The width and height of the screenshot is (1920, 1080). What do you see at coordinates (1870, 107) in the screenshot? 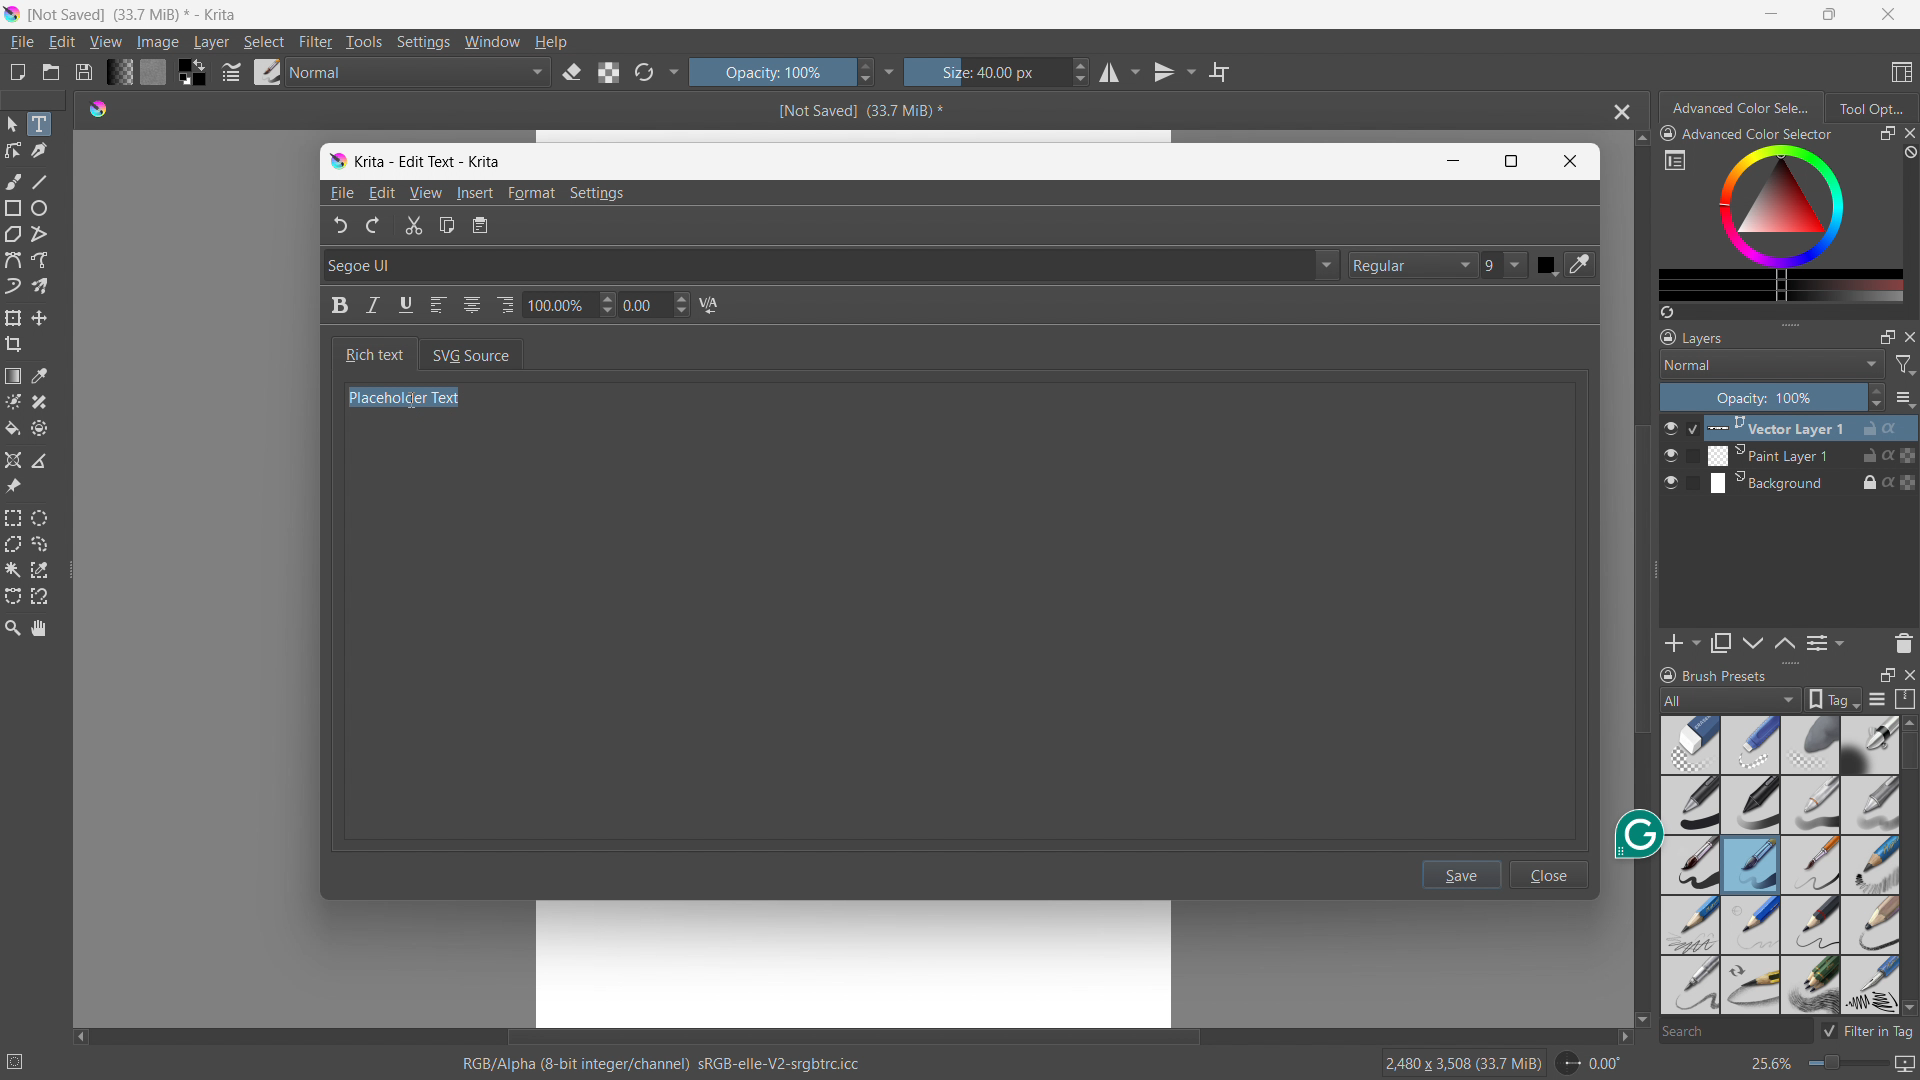
I see `tool options` at bounding box center [1870, 107].